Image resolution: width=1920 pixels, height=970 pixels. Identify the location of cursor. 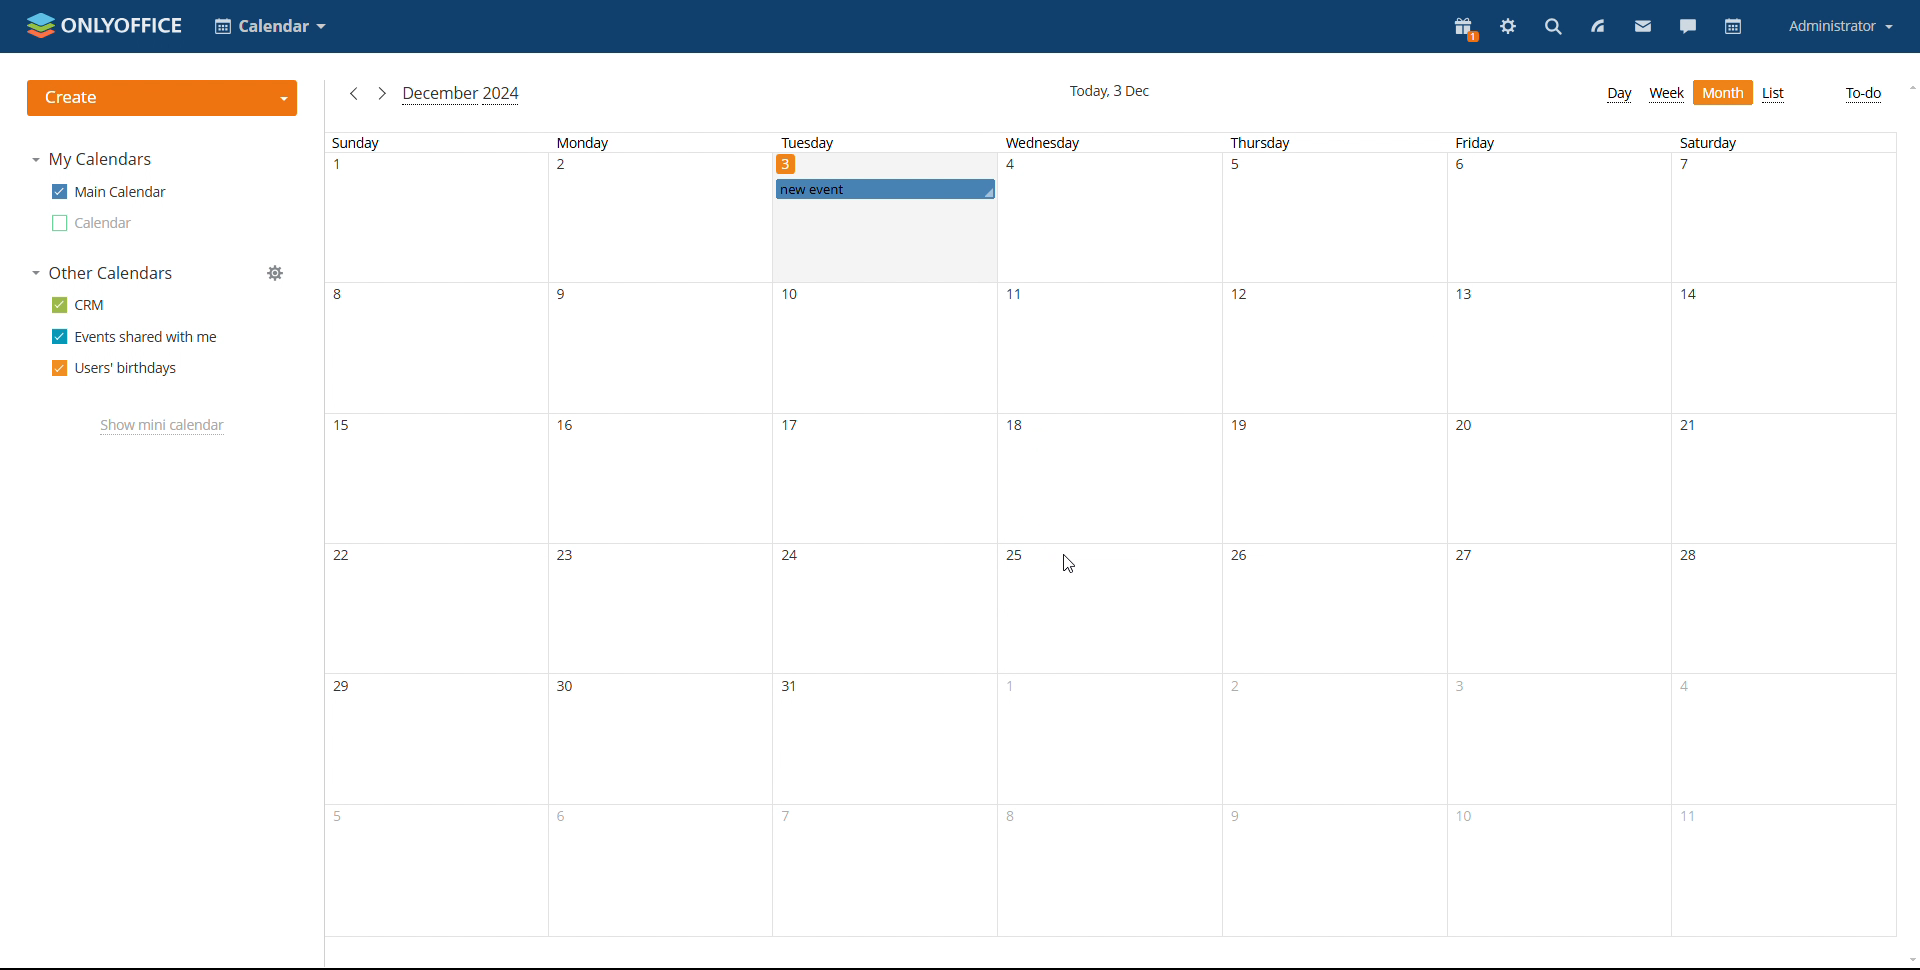
(1068, 564).